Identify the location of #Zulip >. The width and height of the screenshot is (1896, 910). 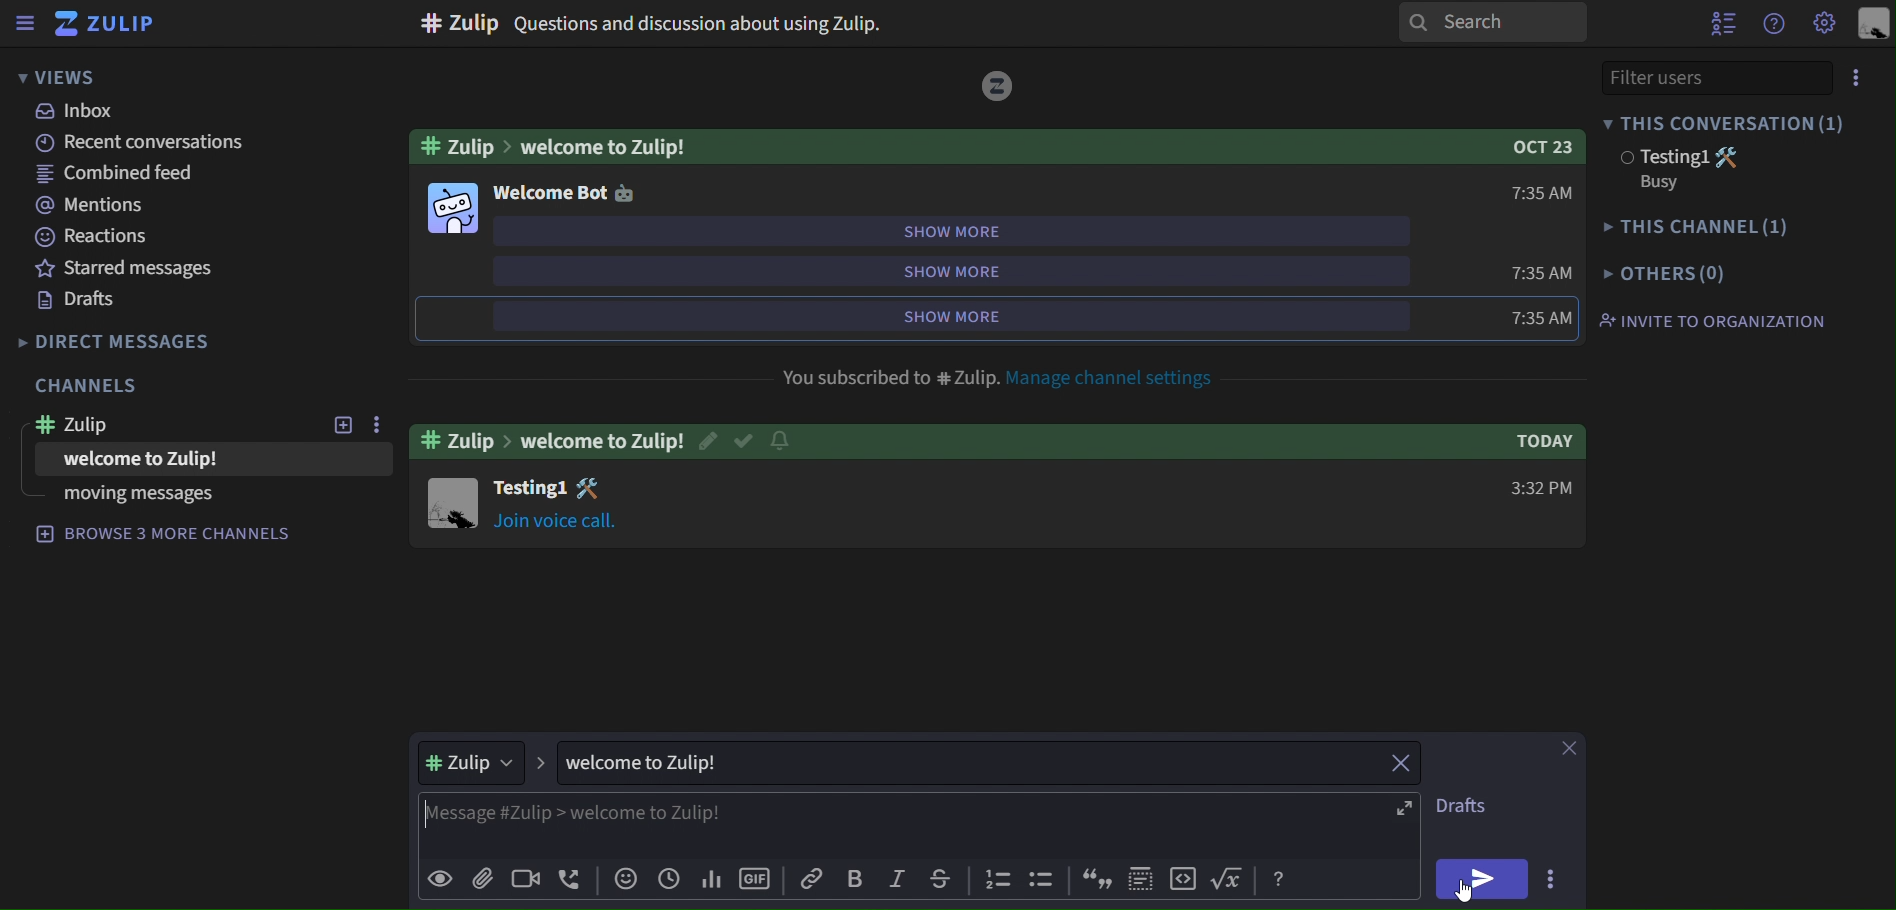
(485, 764).